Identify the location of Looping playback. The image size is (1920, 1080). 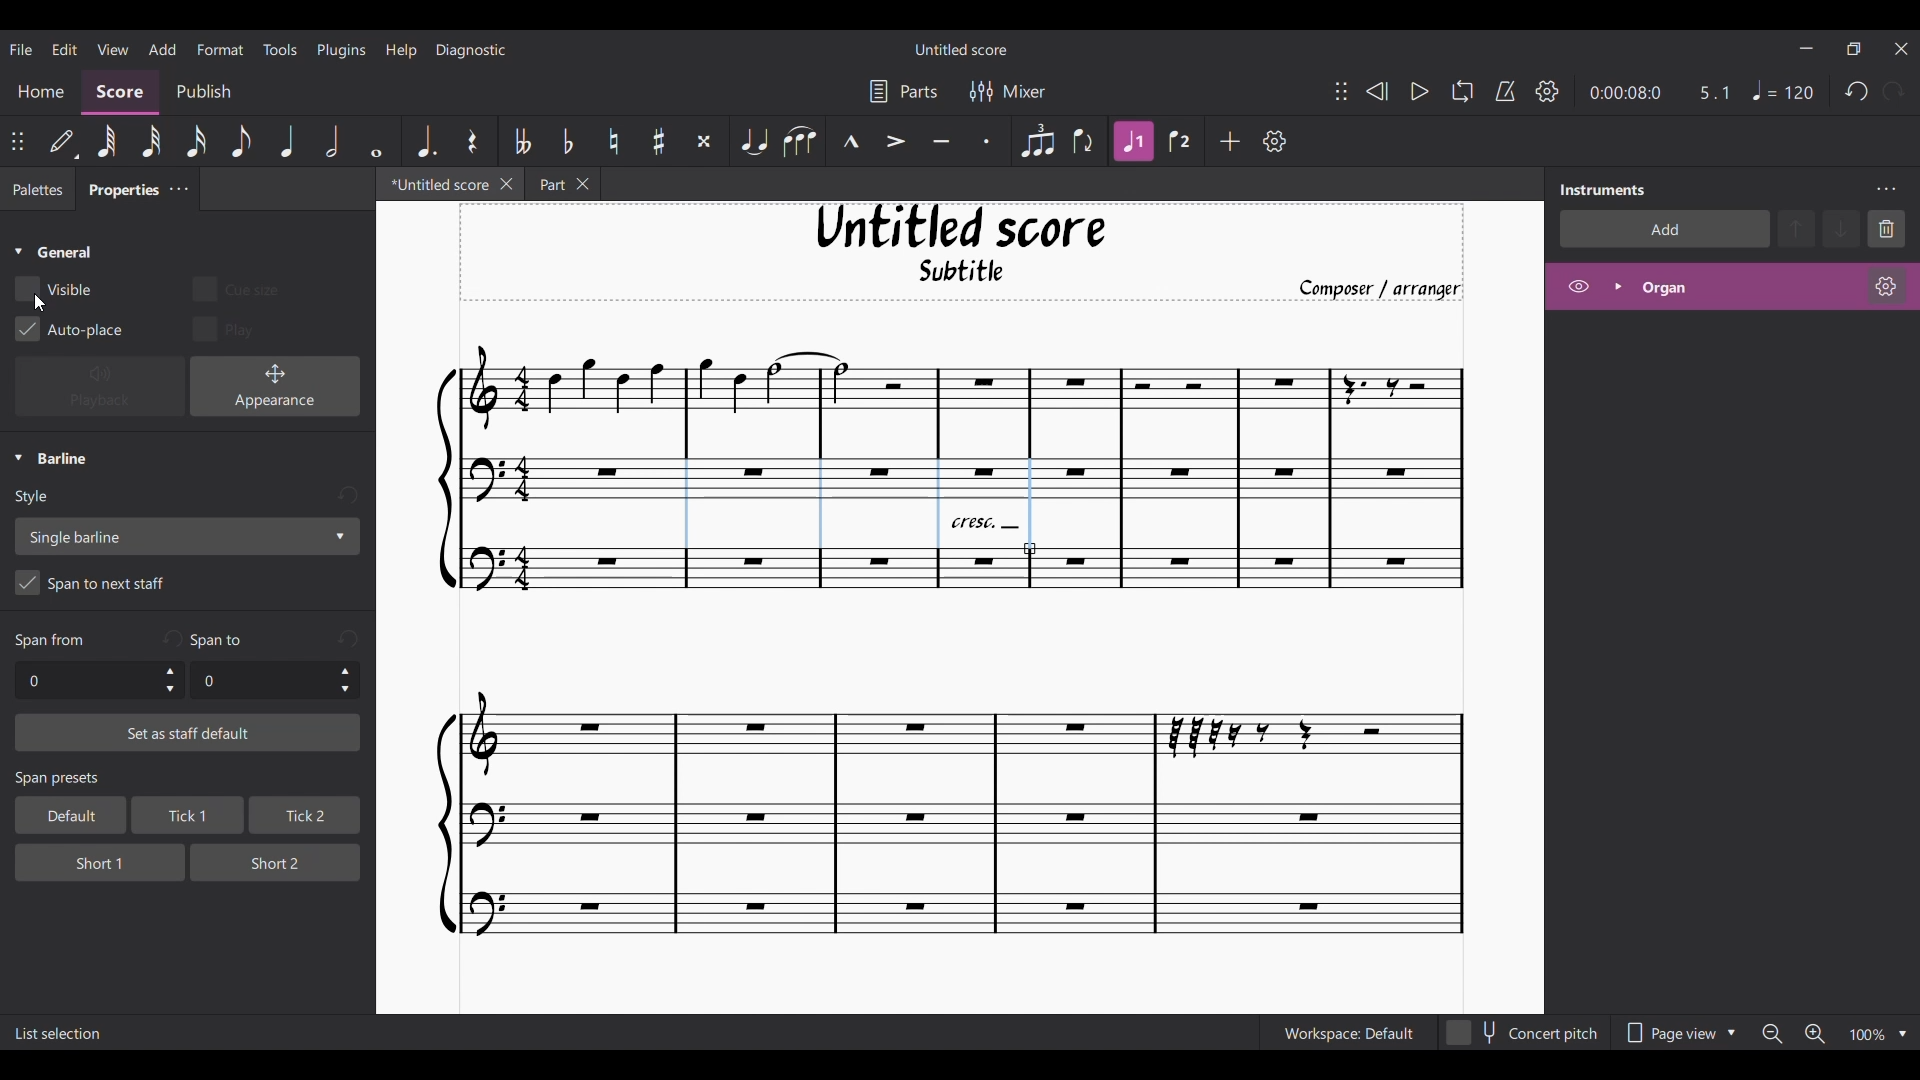
(1461, 91).